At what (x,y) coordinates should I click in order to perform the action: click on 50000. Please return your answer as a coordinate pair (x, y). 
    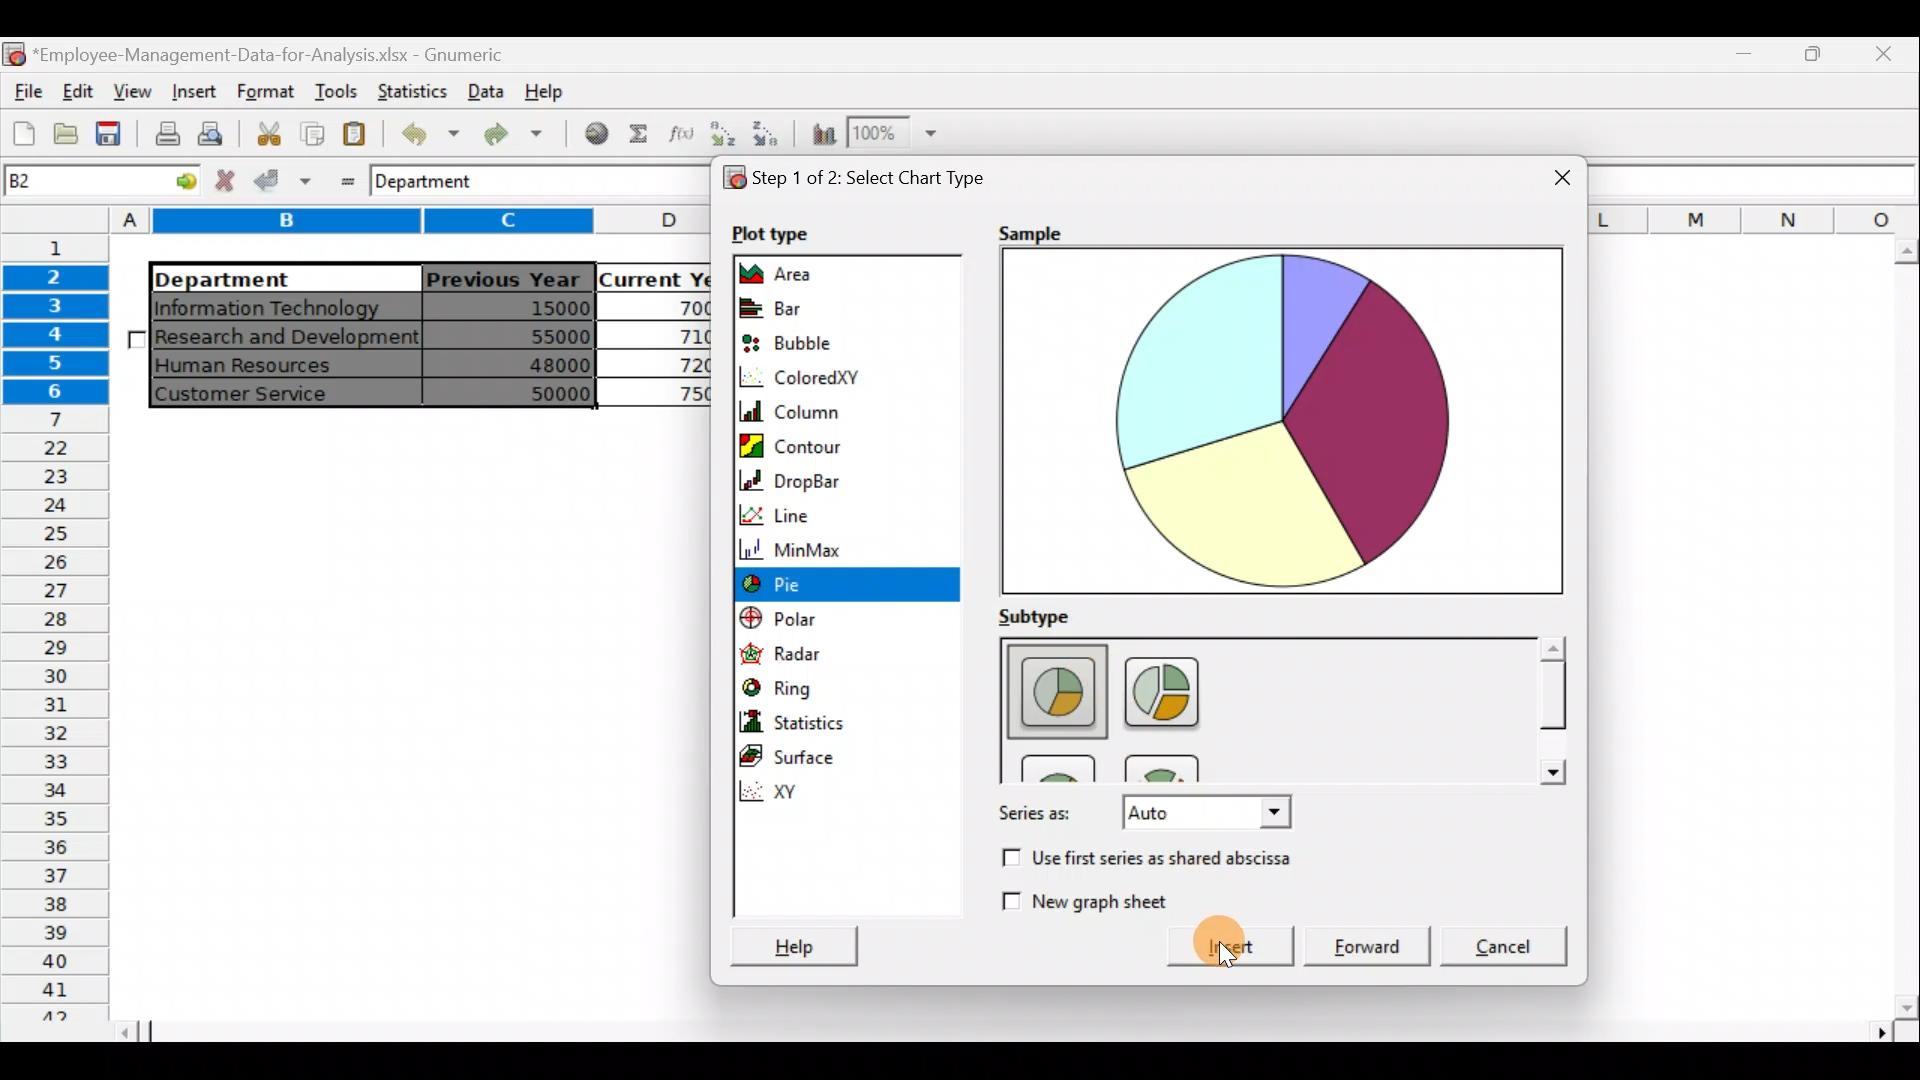
    Looking at the image, I should click on (530, 391).